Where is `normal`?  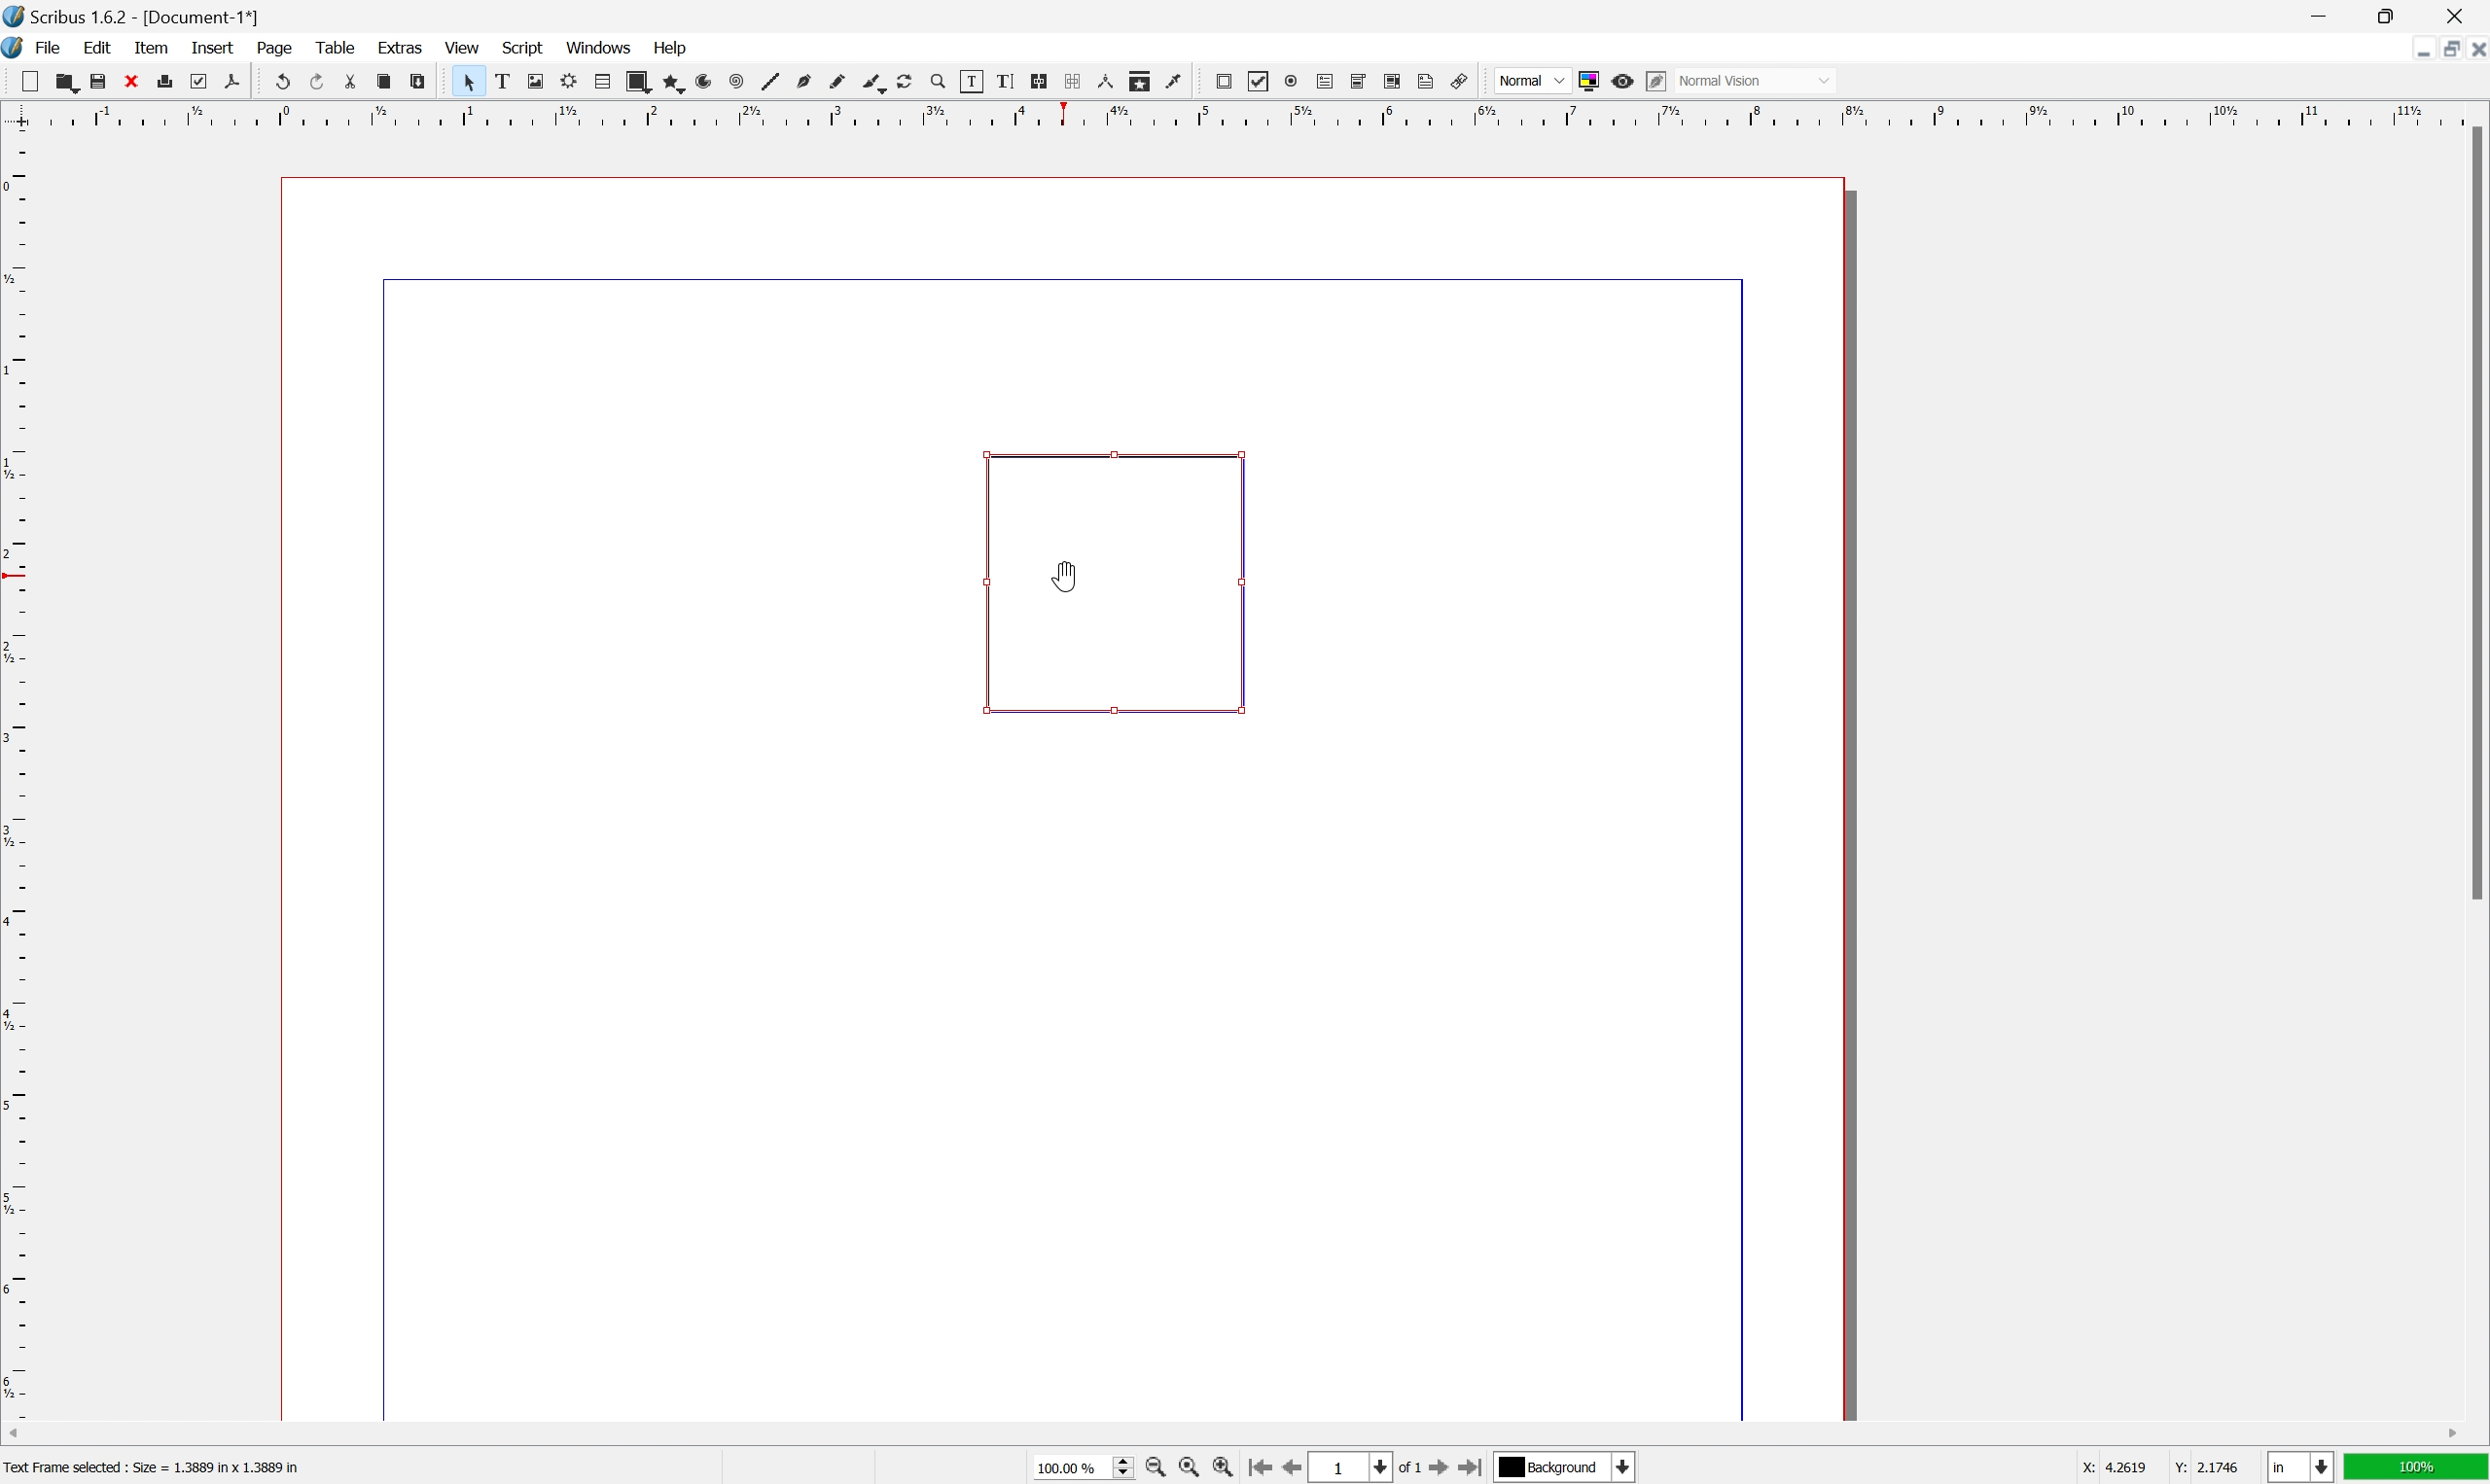
normal is located at coordinates (1531, 78).